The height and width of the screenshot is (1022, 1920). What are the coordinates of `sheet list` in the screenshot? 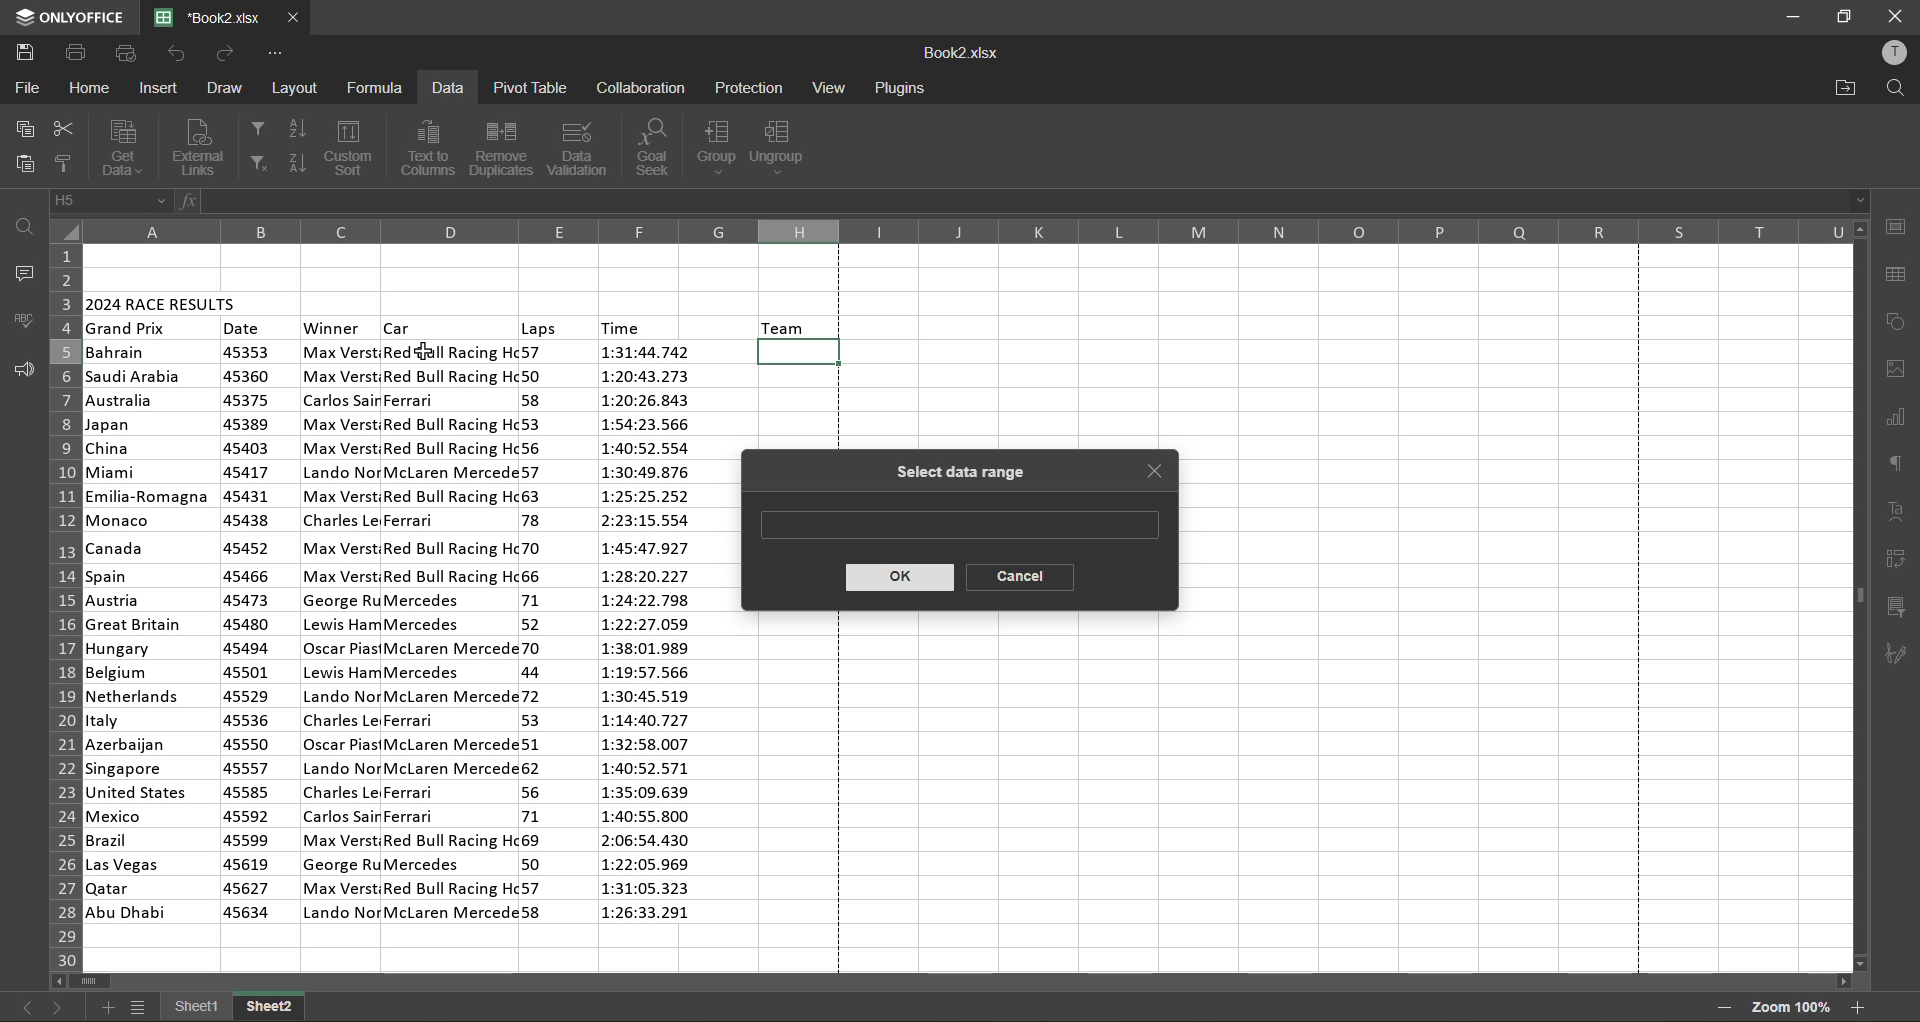 It's located at (142, 1010).